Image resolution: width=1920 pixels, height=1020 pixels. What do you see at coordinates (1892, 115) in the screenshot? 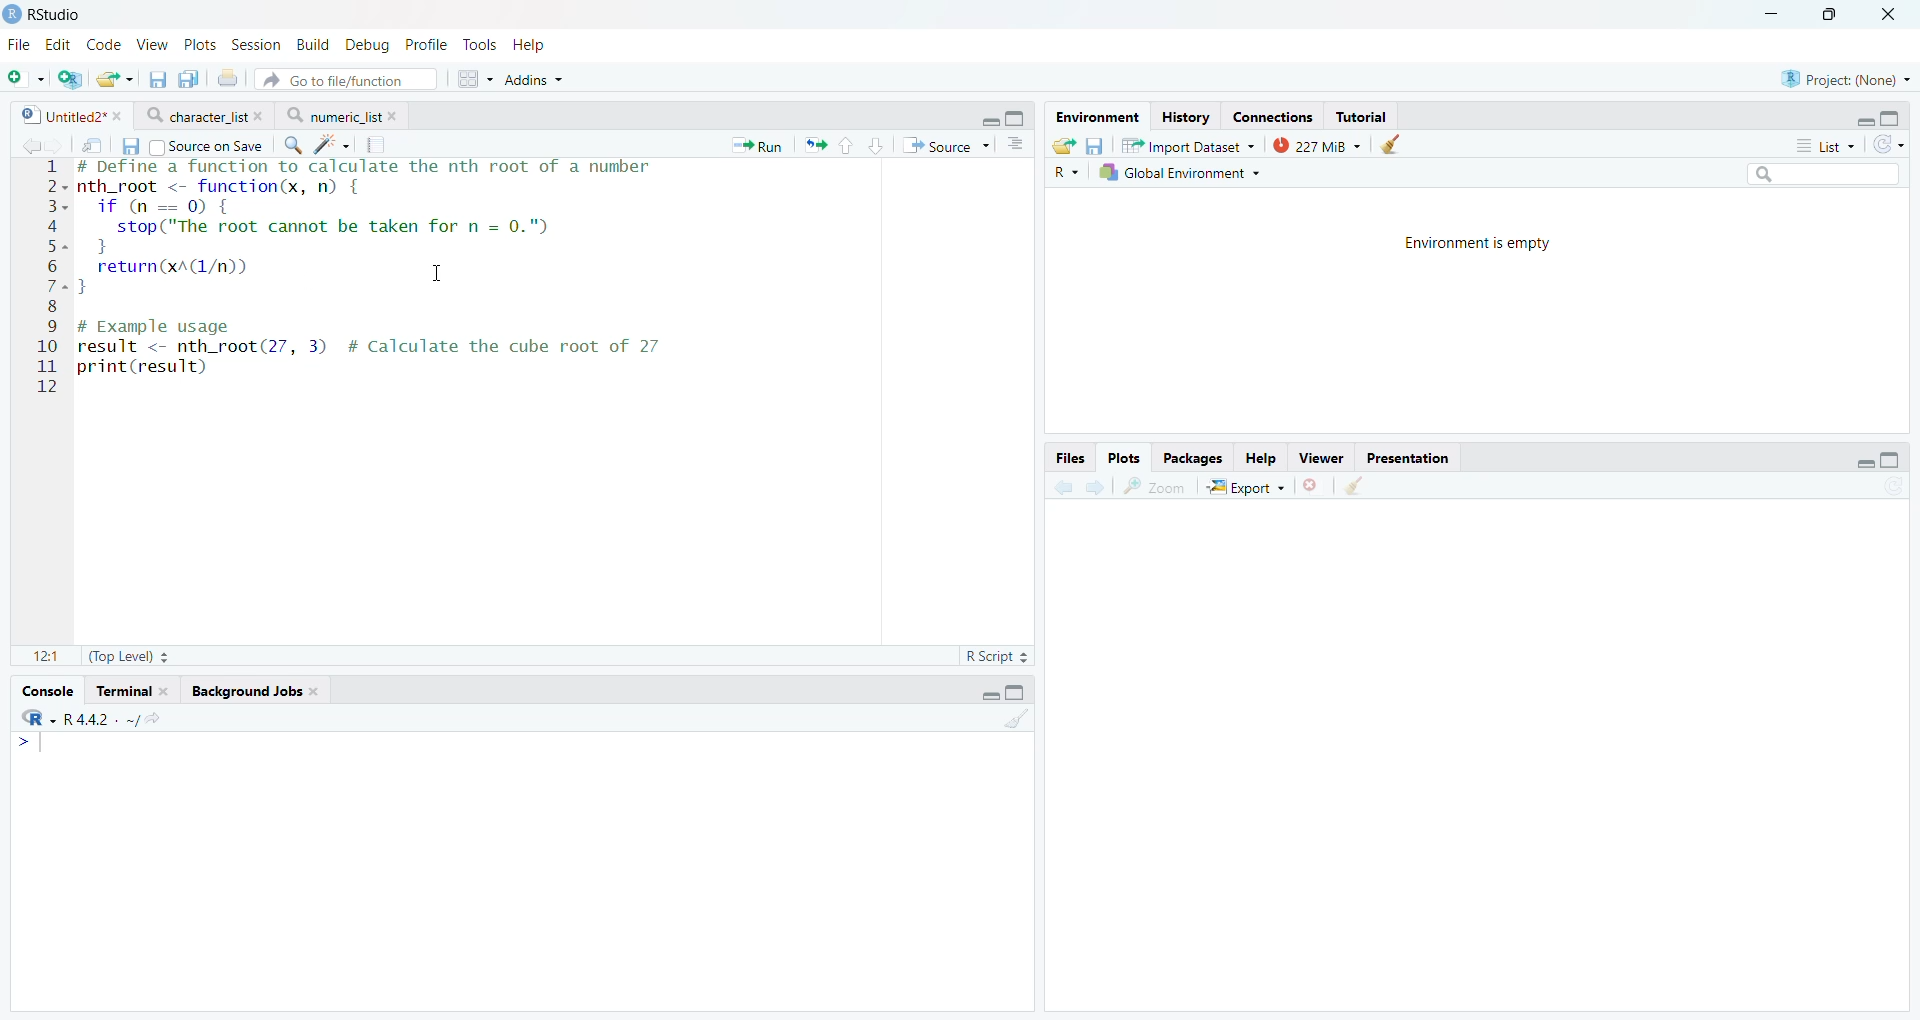
I see `Full Height` at bounding box center [1892, 115].